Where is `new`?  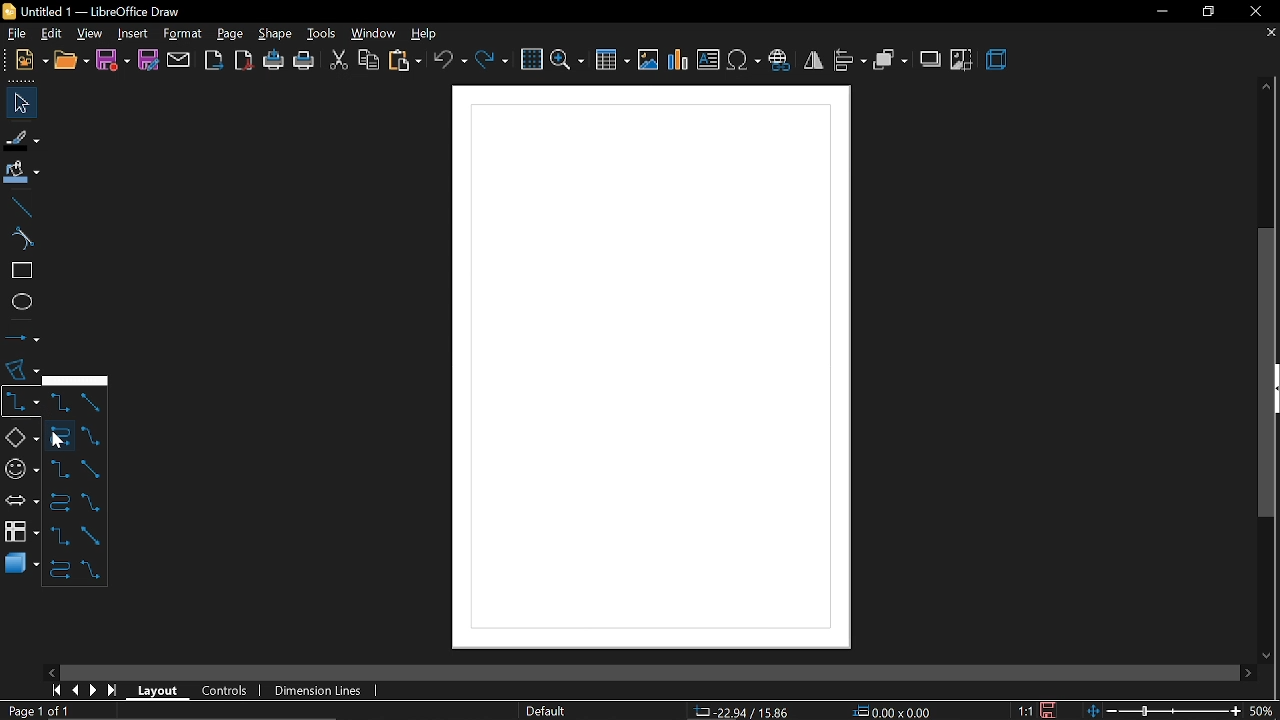
new is located at coordinates (24, 62).